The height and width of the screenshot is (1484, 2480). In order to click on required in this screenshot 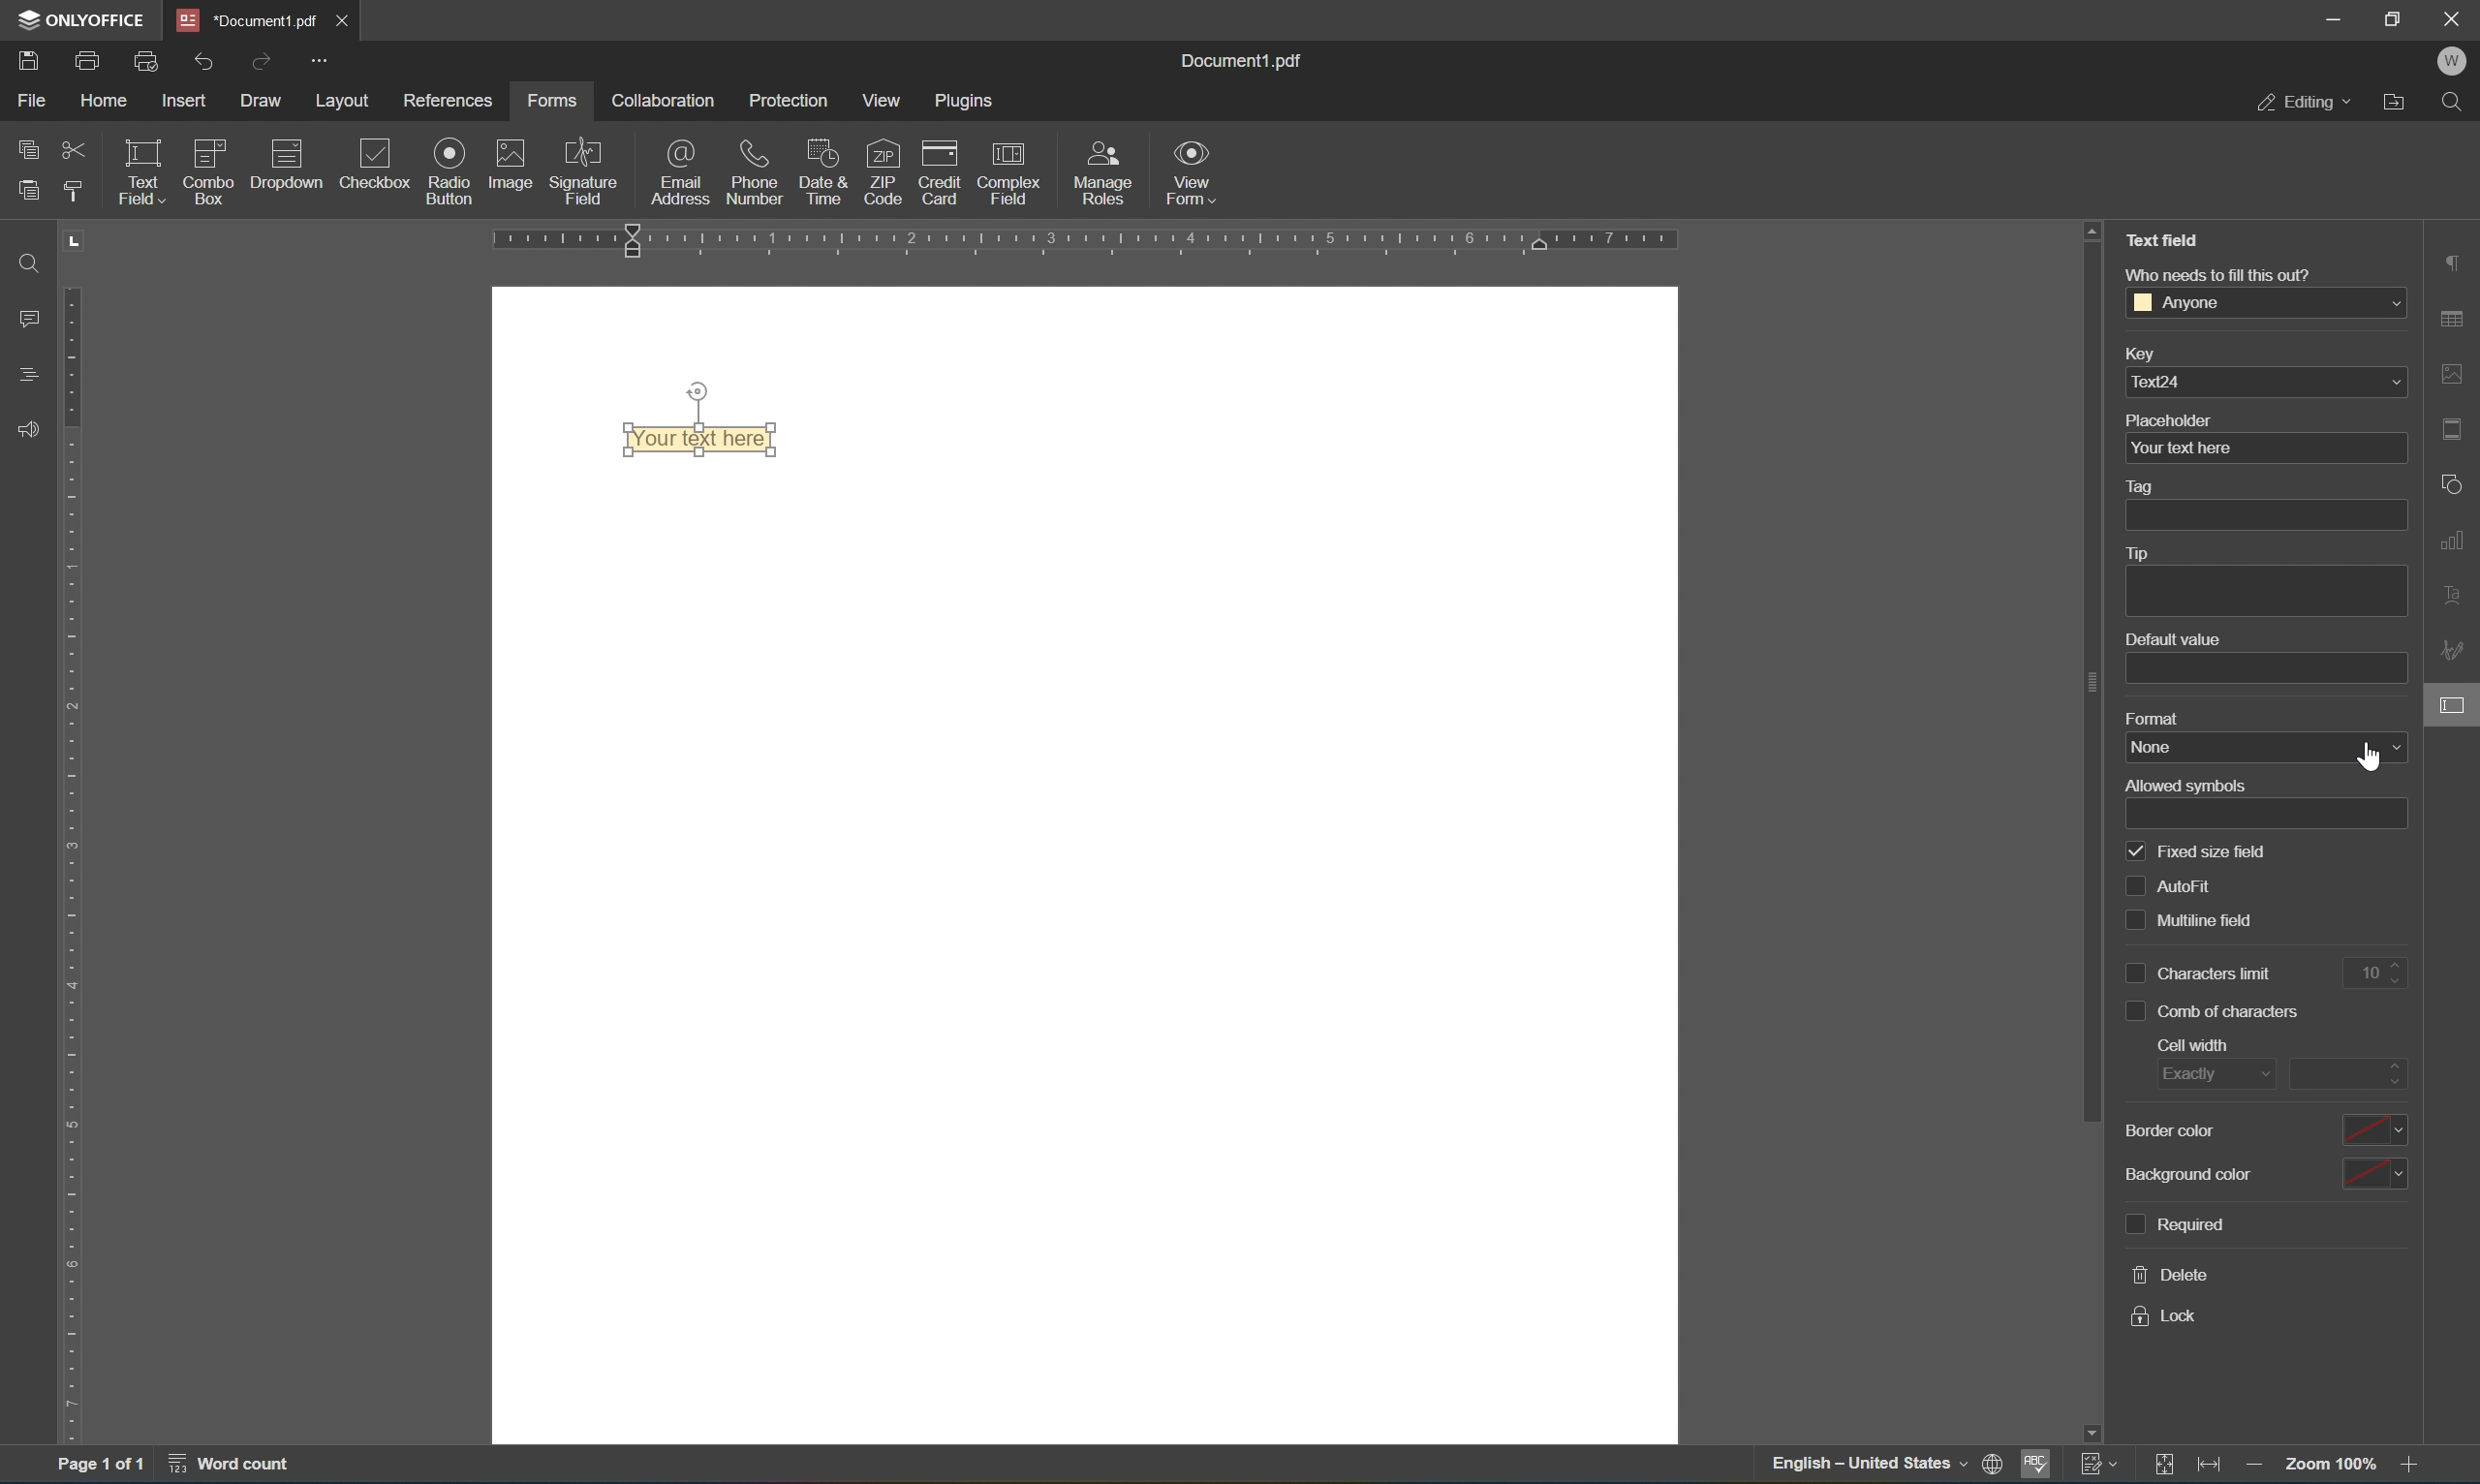, I will do `click(2173, 1221)`.